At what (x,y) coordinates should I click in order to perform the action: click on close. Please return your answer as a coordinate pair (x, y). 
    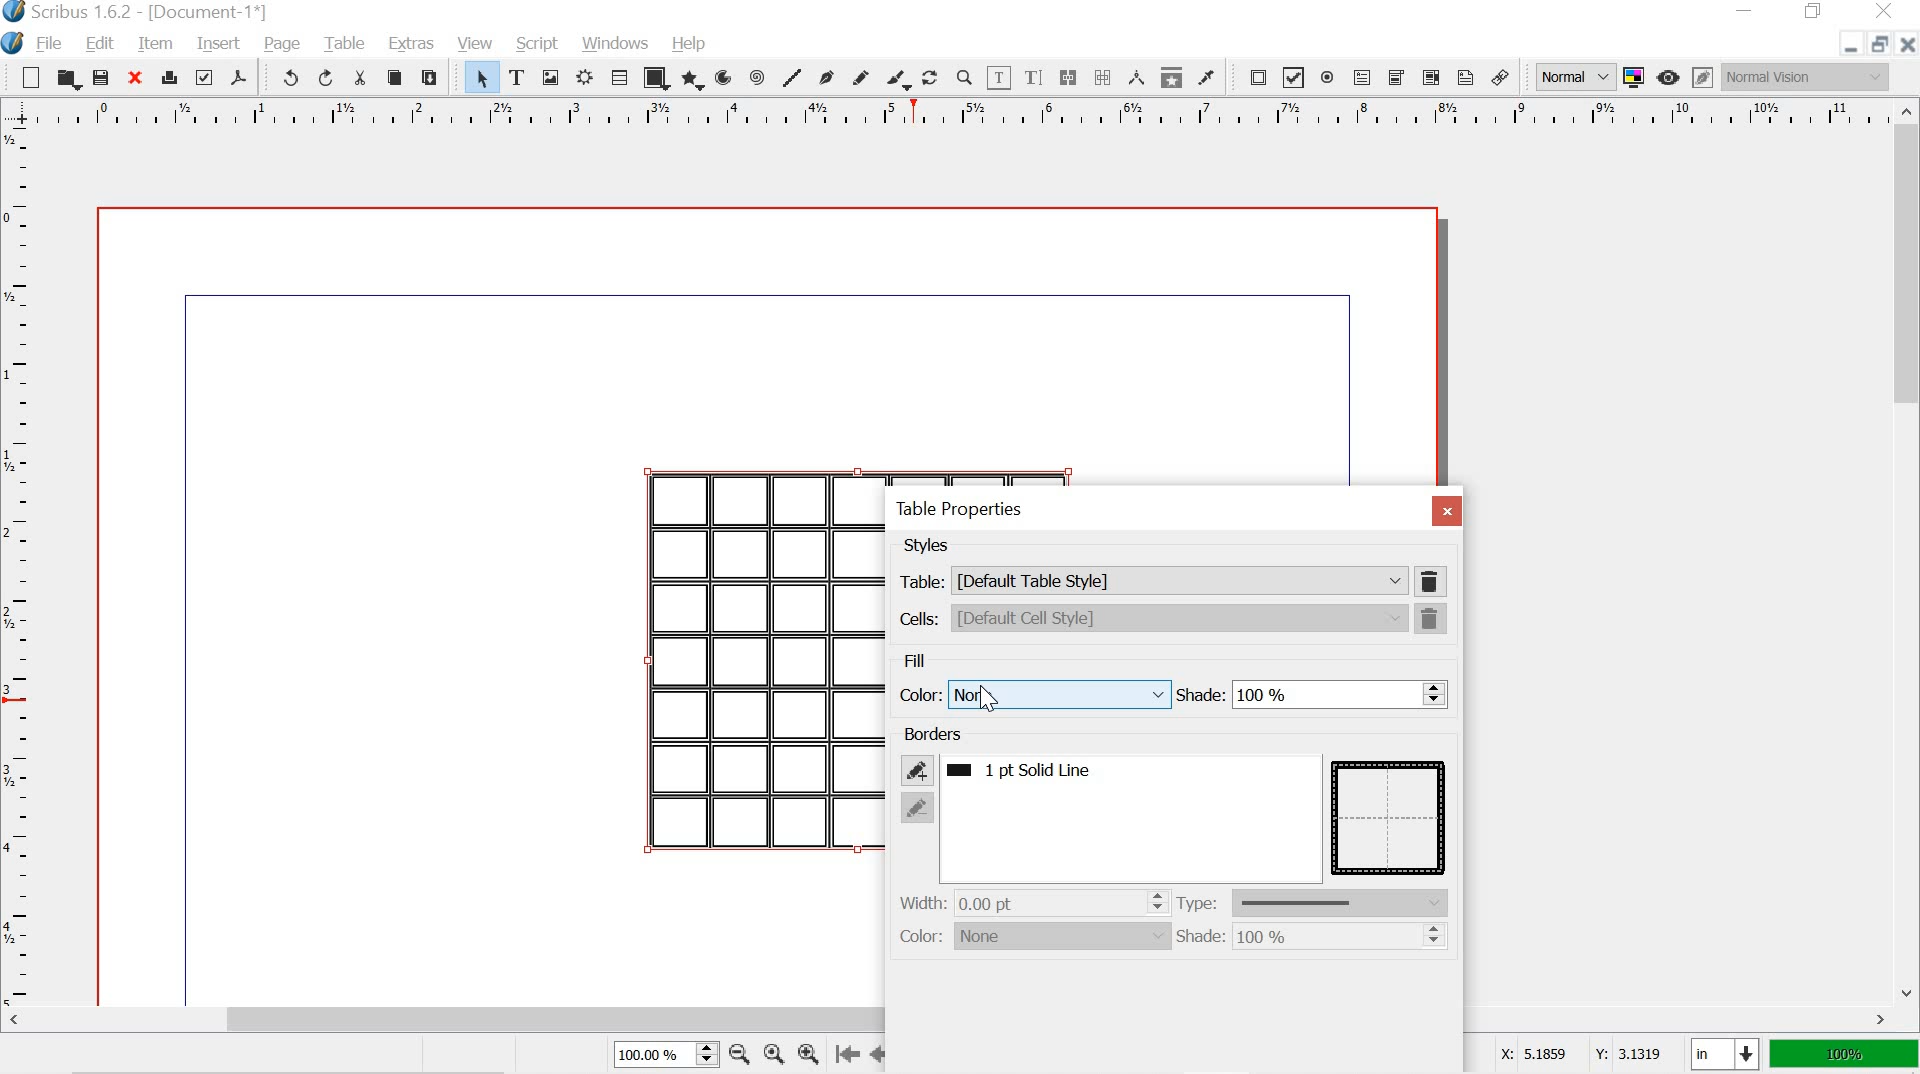
    Looking at the image, I should click on (1907, 44).